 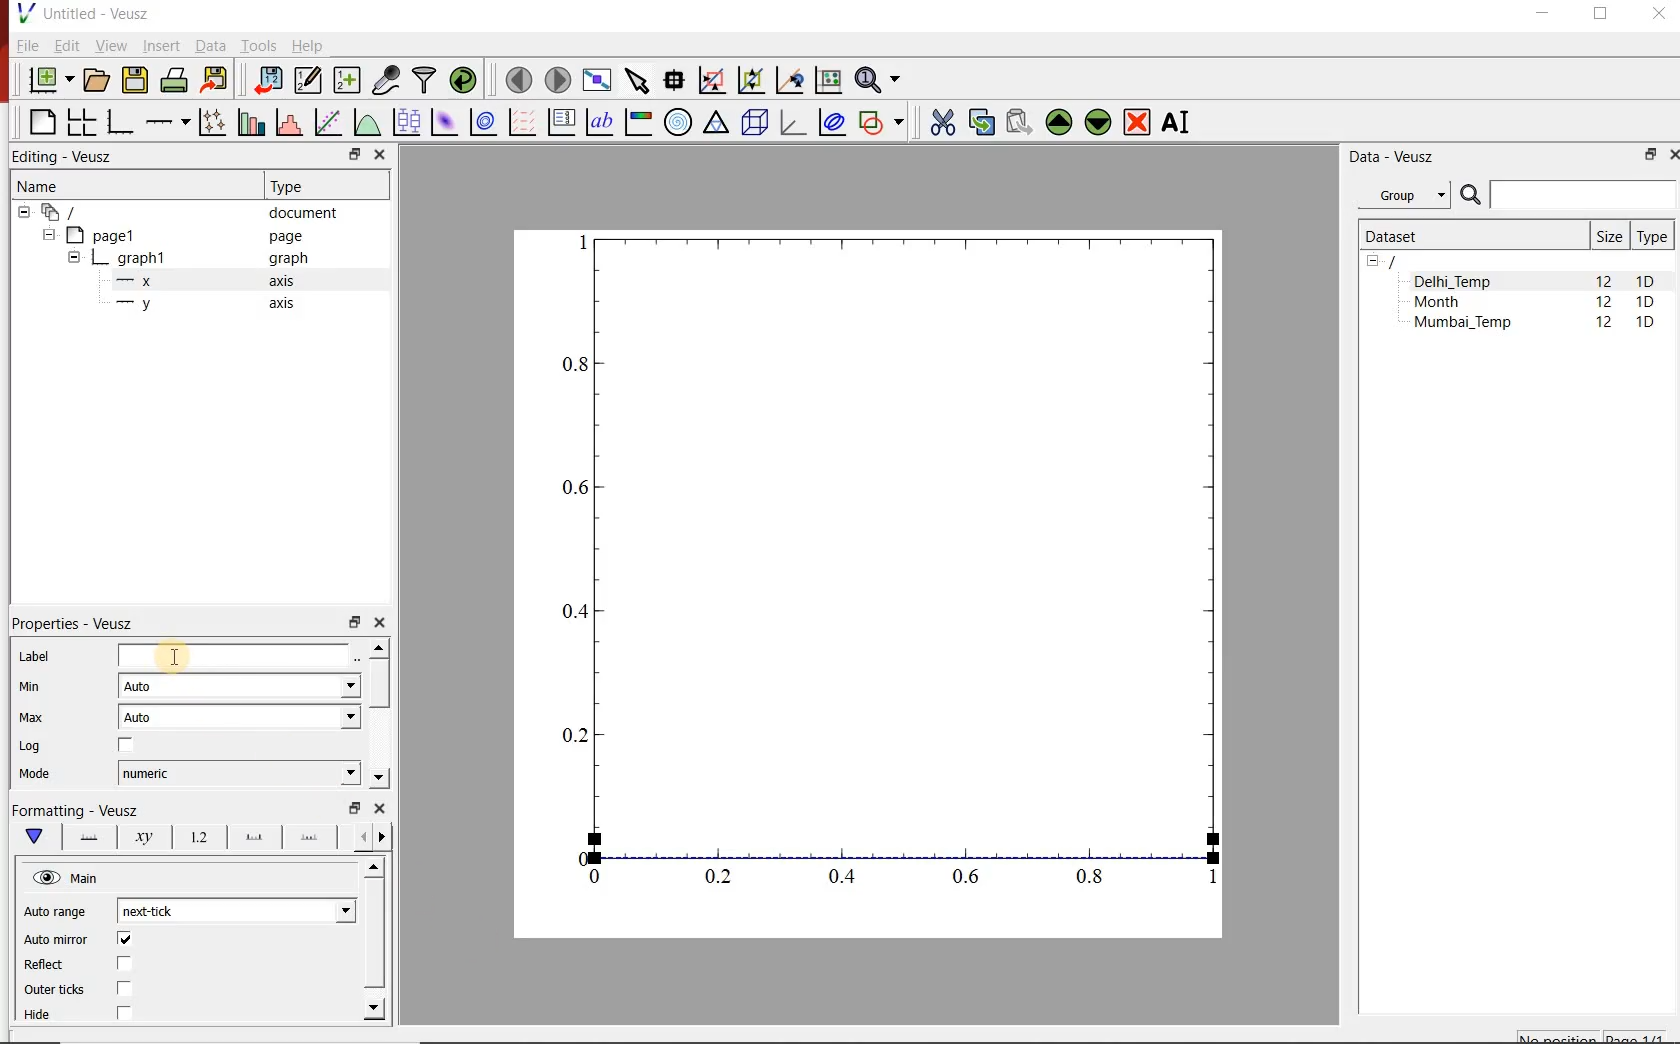 What do you see at coordinates (716, 124) in the screenshot?
I see `Ternary graph` at bounding box center [716, 124].